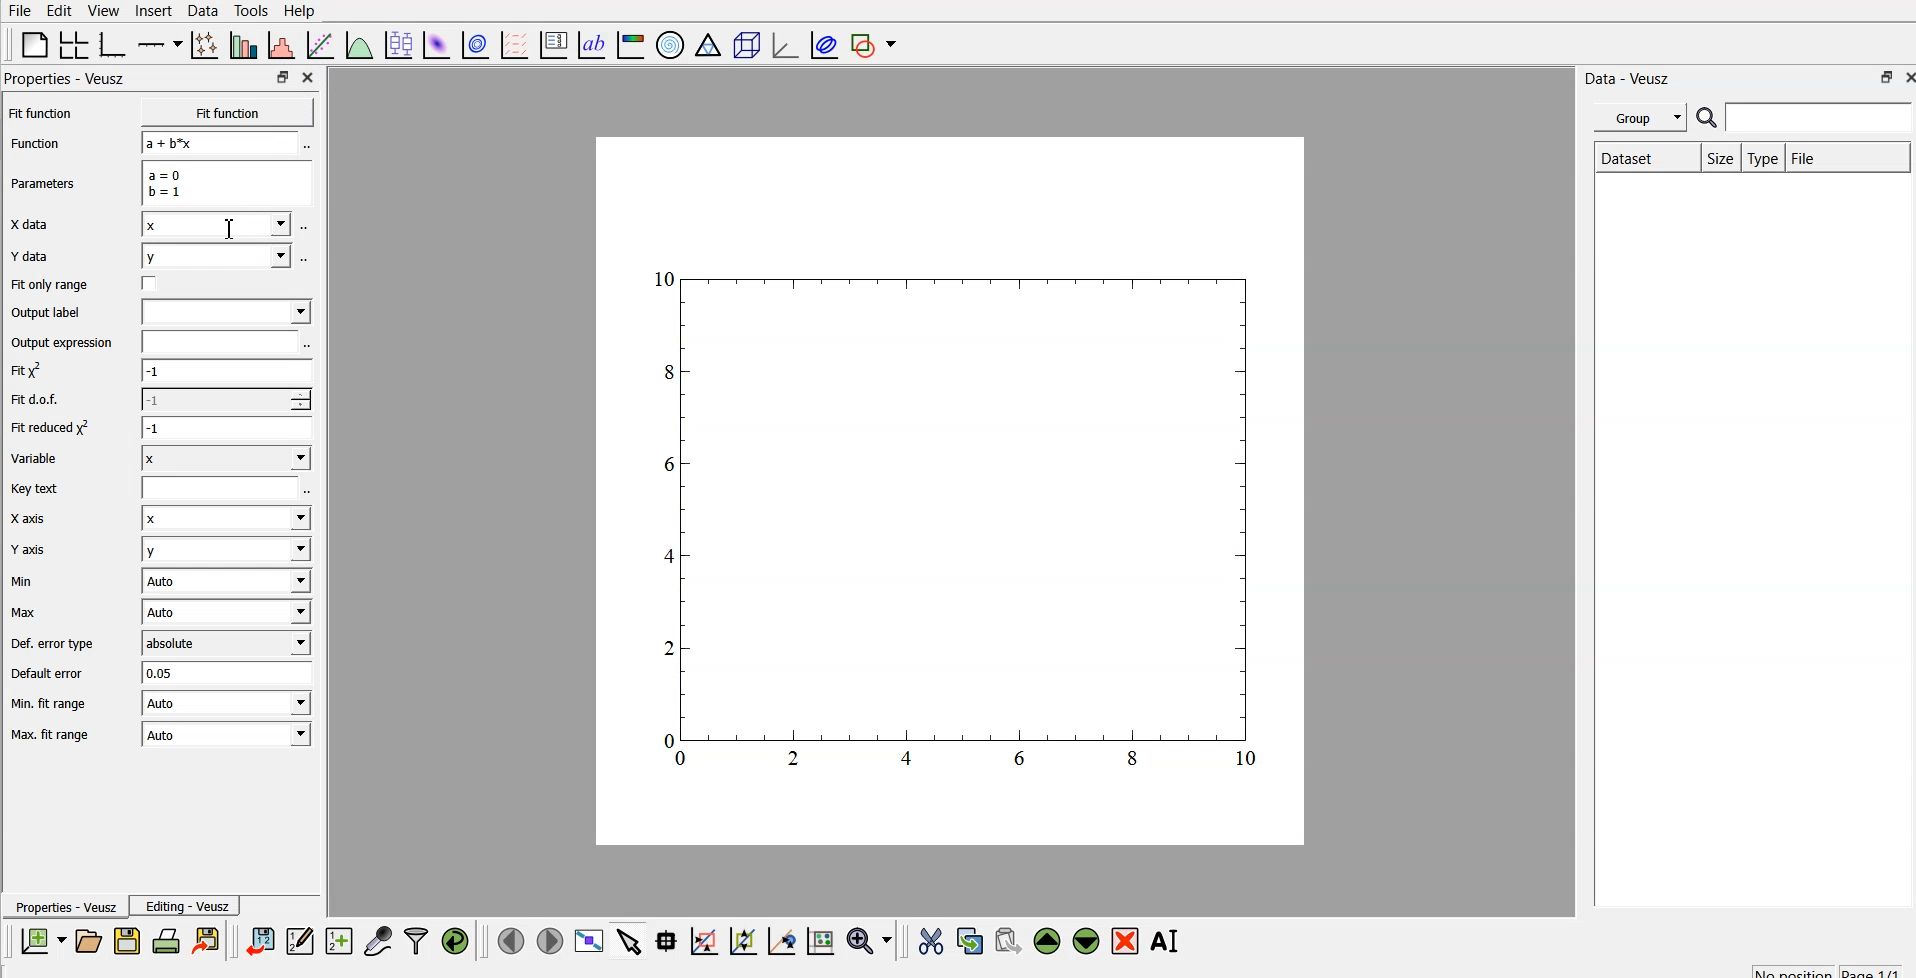 This screenshot has height=978, width=1916. What do you see at coordinates (49, 703) in the screenshot?
I see `| Min. fit range` at bounding box center [49, 703].